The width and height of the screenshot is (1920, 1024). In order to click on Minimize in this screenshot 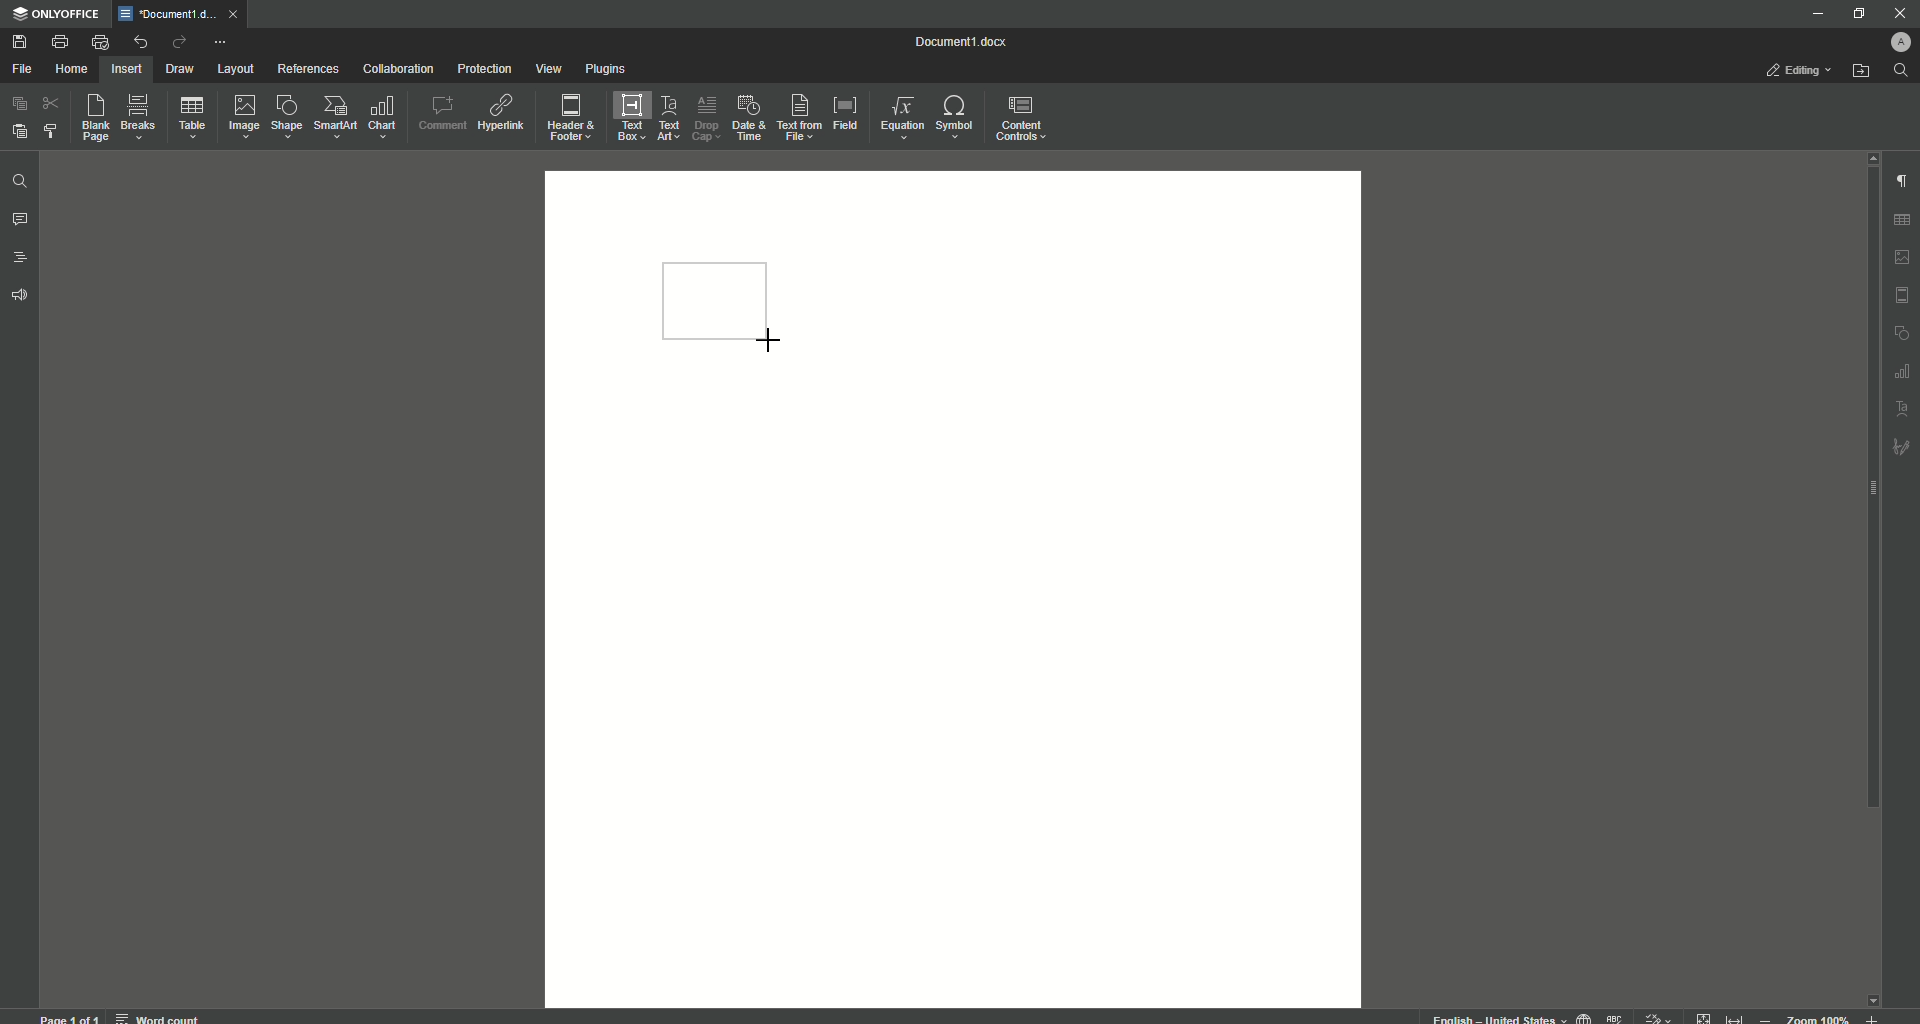, I will do `click(1812, 13)`.